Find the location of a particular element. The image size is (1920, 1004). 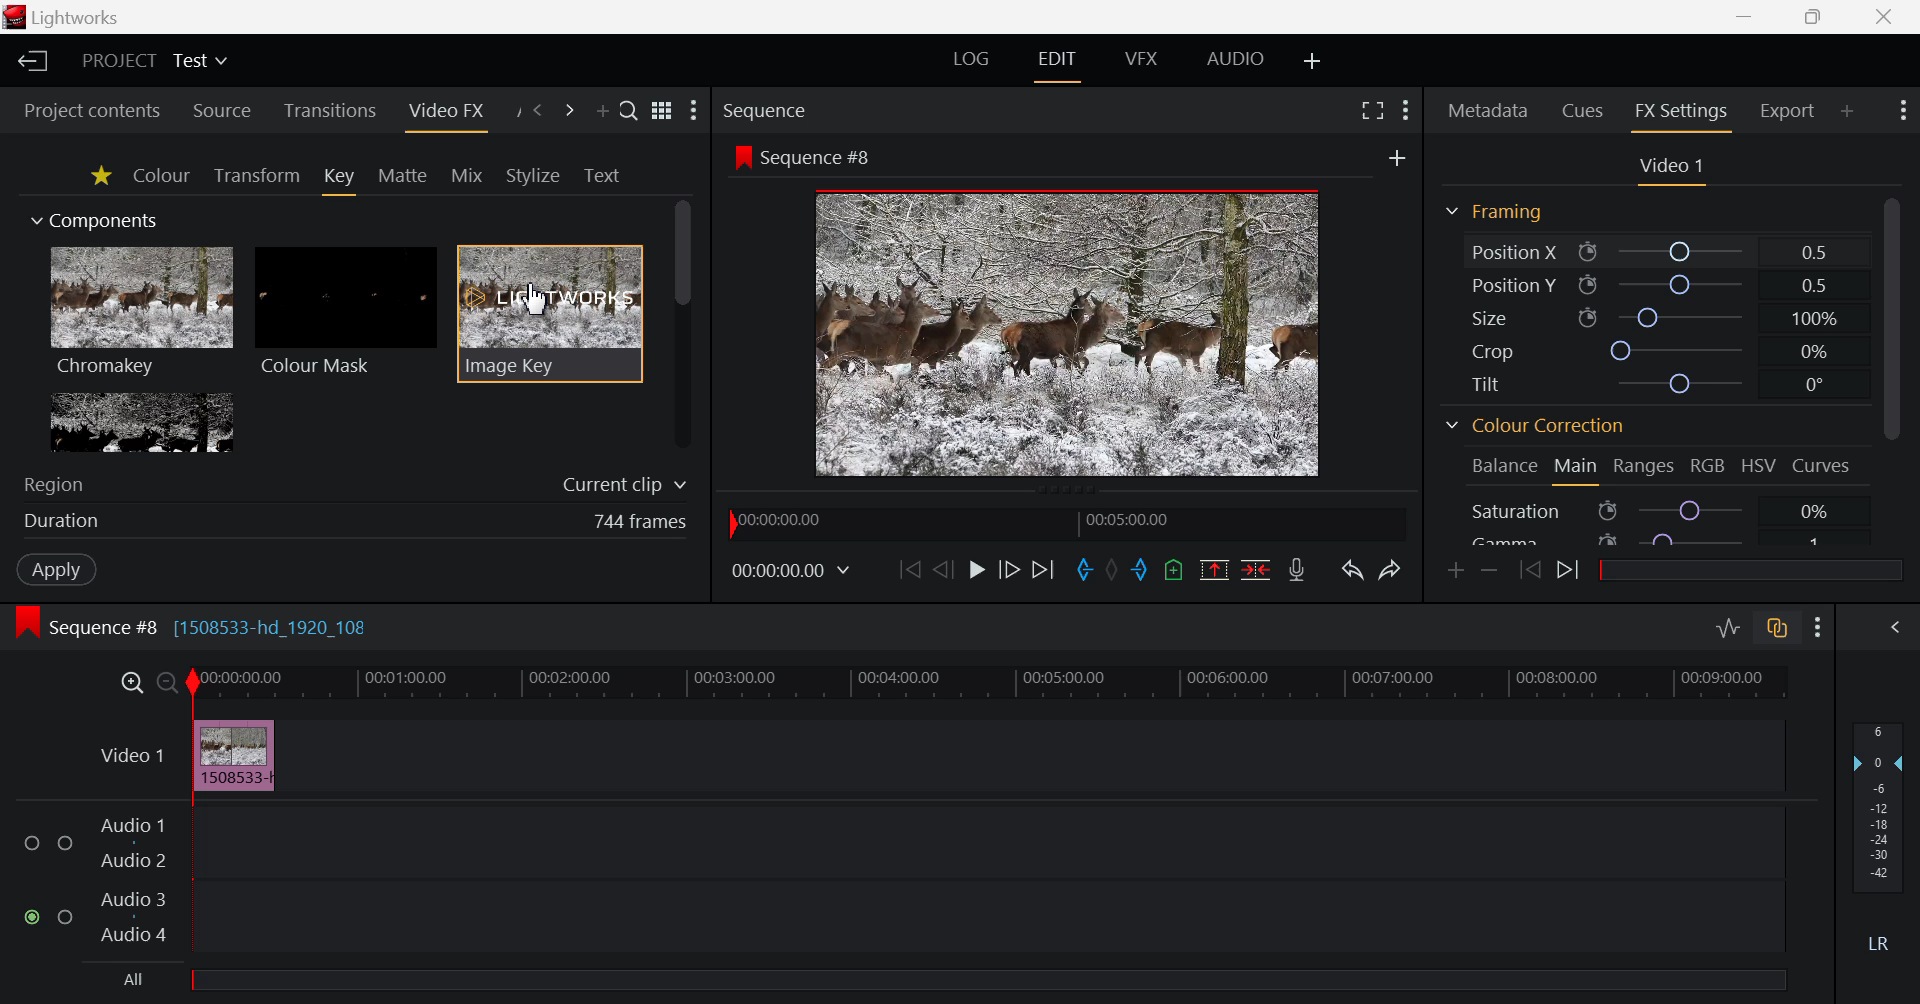

0° is located at coordinates (1814, 384).